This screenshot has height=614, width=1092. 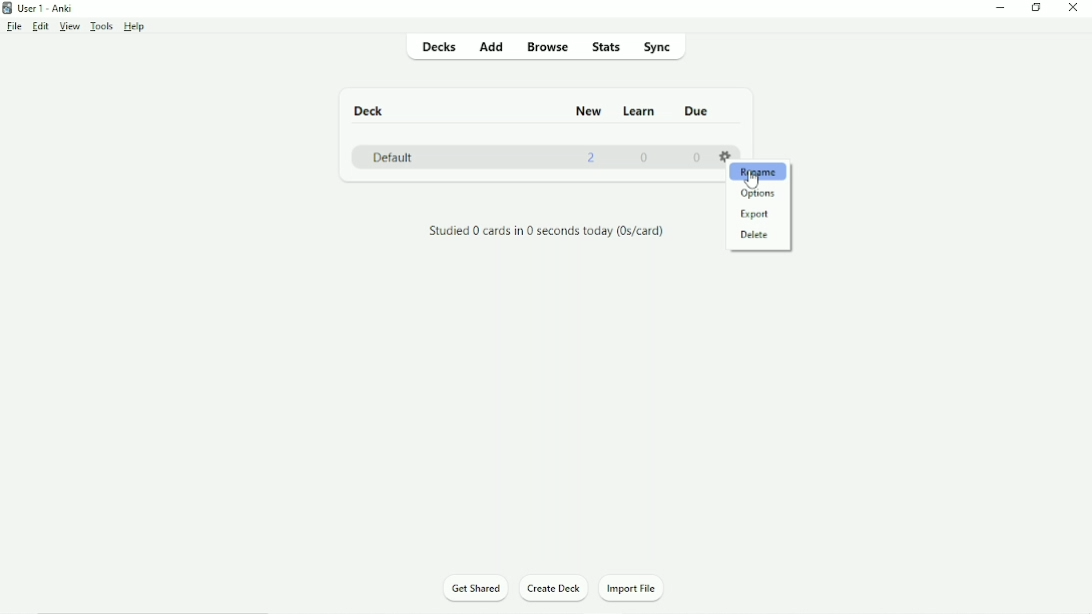 I want to click on Rename, so click(x=762, y=173).